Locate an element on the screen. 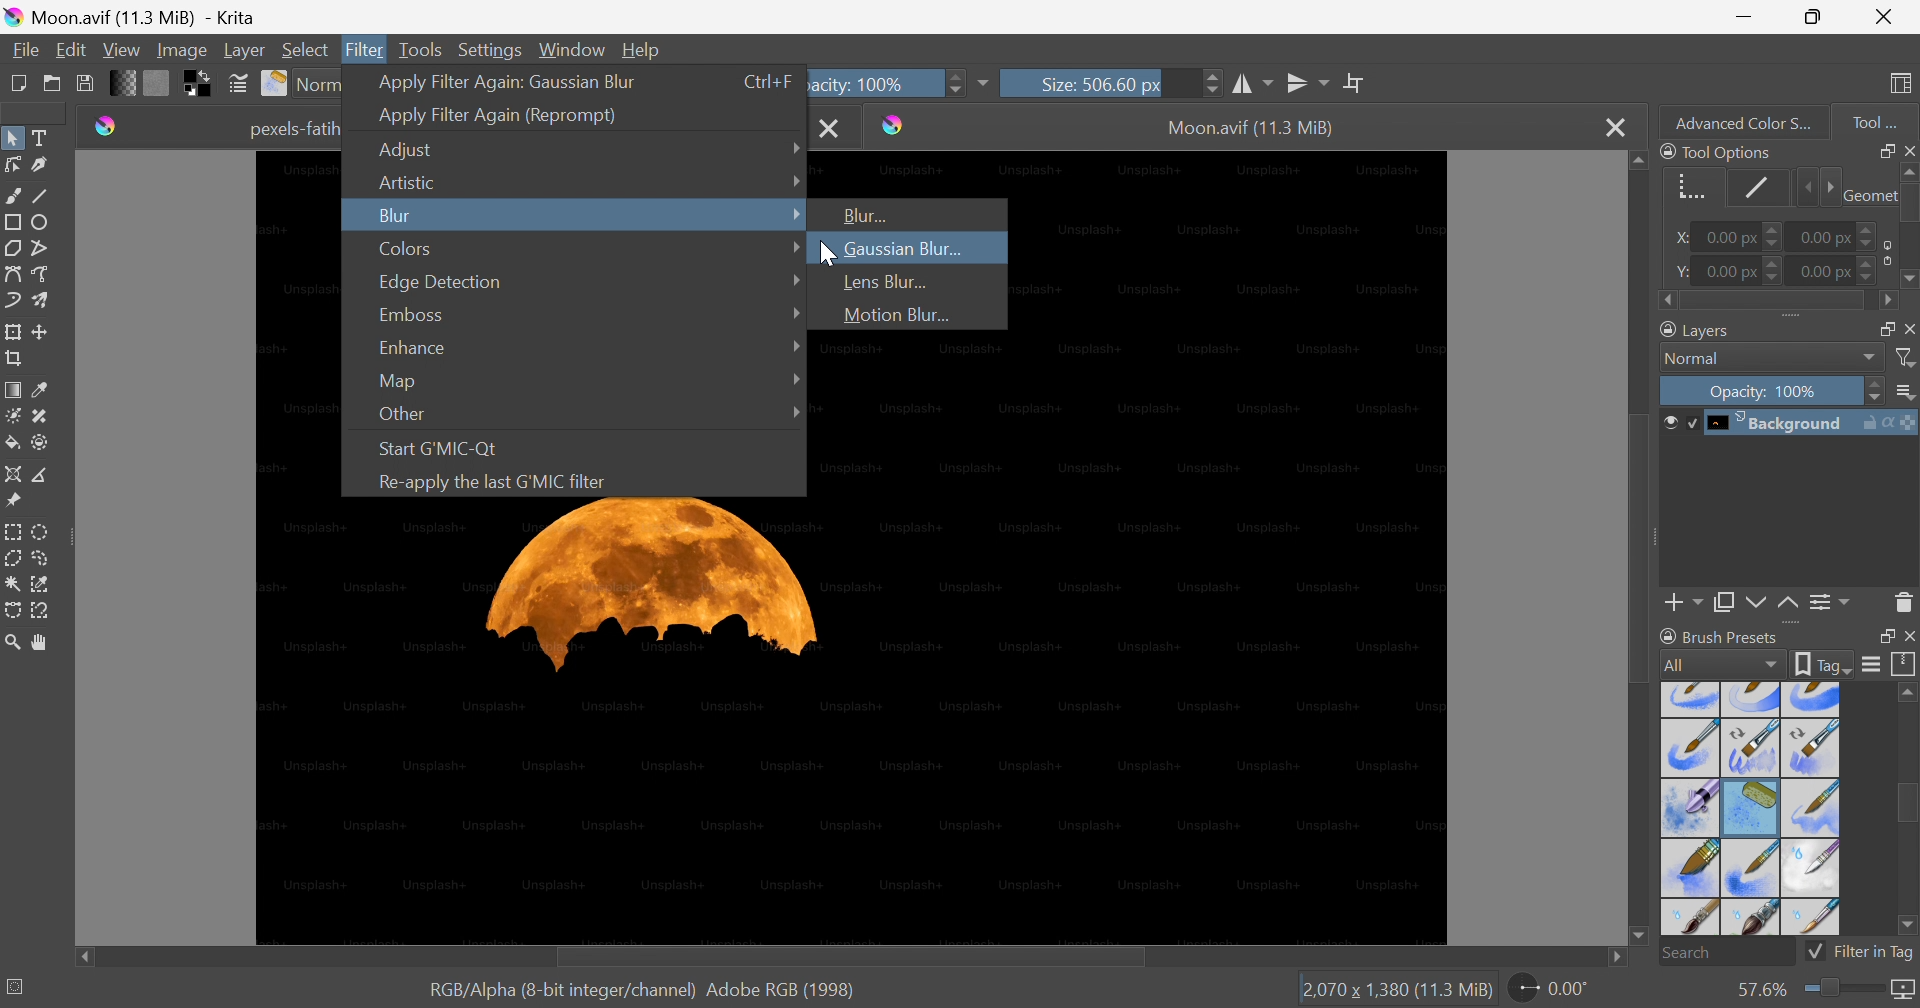  Opacity: 100% is located at coordinates (1769, 388).